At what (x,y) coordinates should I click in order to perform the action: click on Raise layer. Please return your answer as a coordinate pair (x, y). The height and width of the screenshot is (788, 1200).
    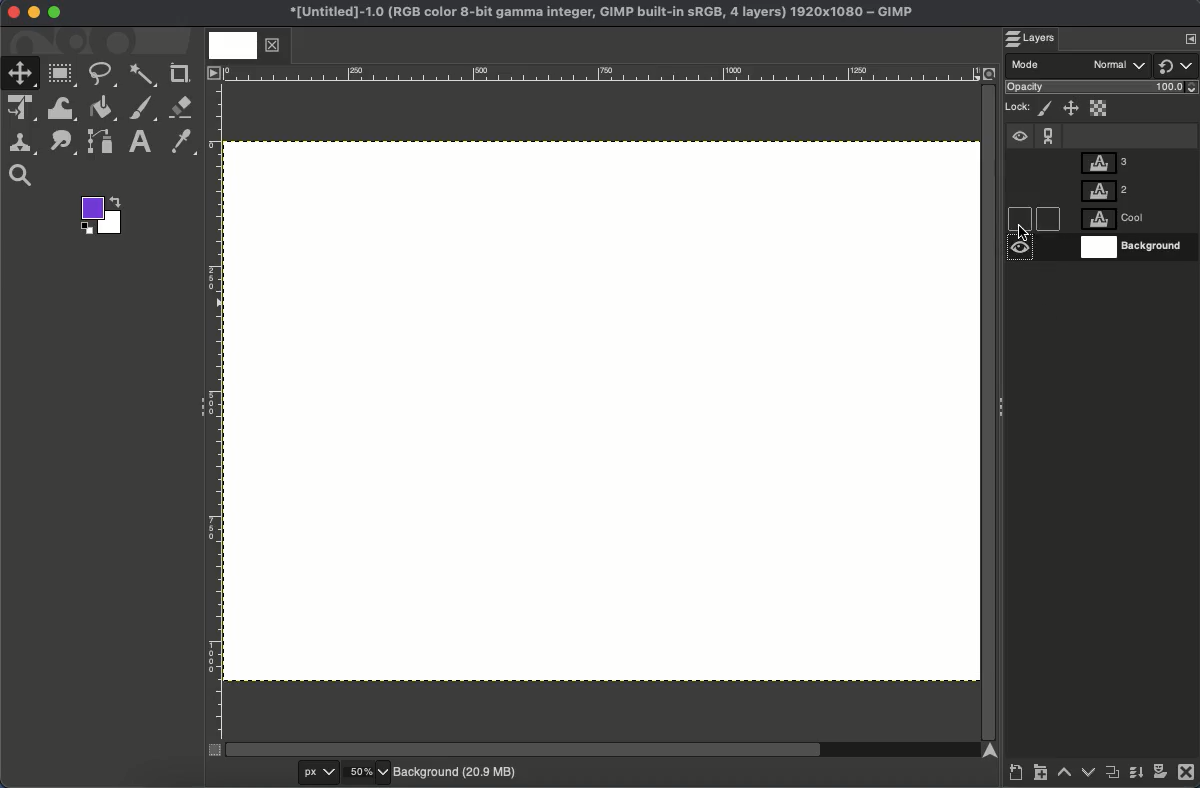
    Looking at the image, I should click on (1065, 777).